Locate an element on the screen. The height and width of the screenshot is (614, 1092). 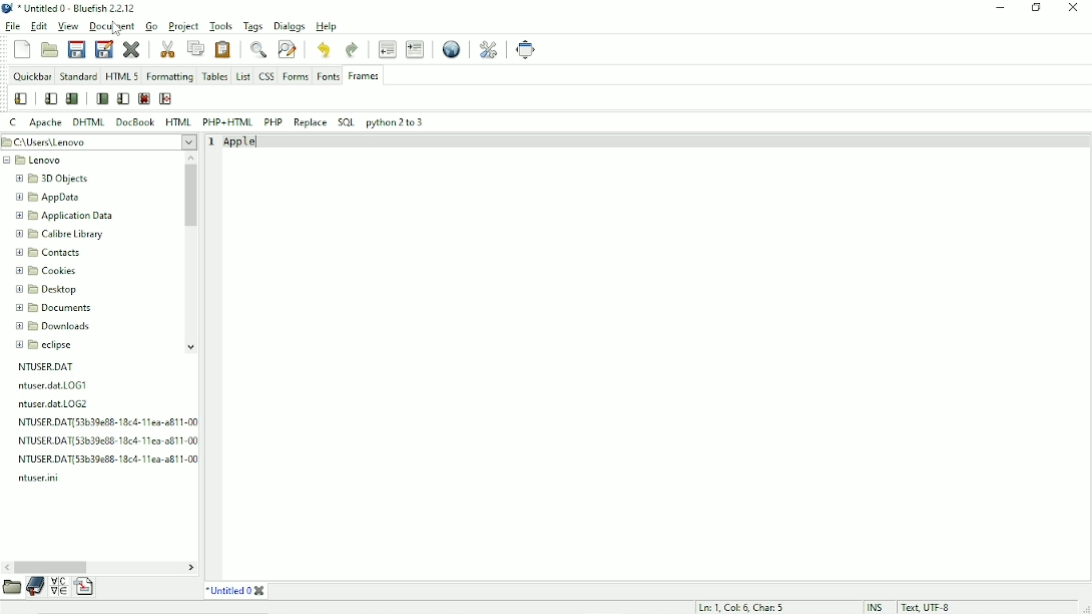
Undo is located at coordinates (325, 50).